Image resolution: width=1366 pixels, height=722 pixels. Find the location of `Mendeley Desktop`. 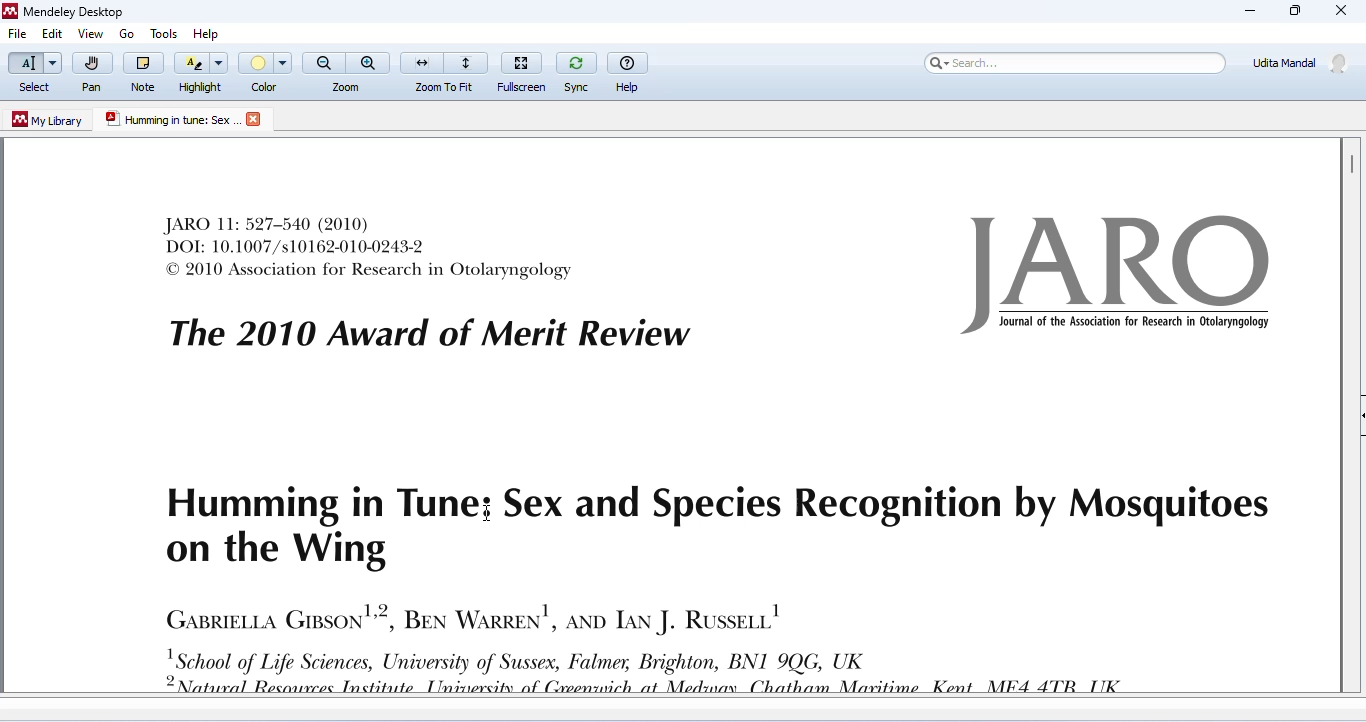

Mendeley Desktop is located at coordinates (63, 13).